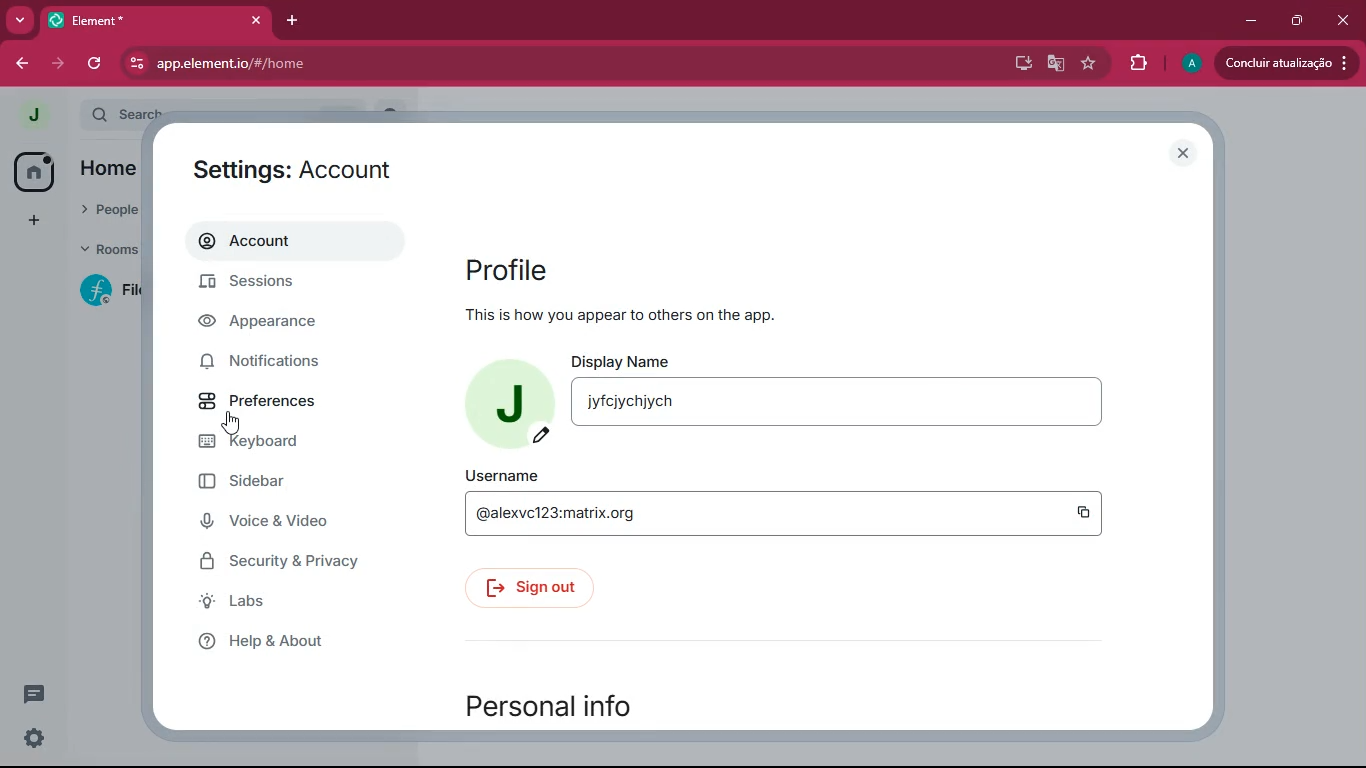 The image size is (1366, 768). Describe the element at coordinates (1138, 63) in the screenshot. I see `extensions` at that location.